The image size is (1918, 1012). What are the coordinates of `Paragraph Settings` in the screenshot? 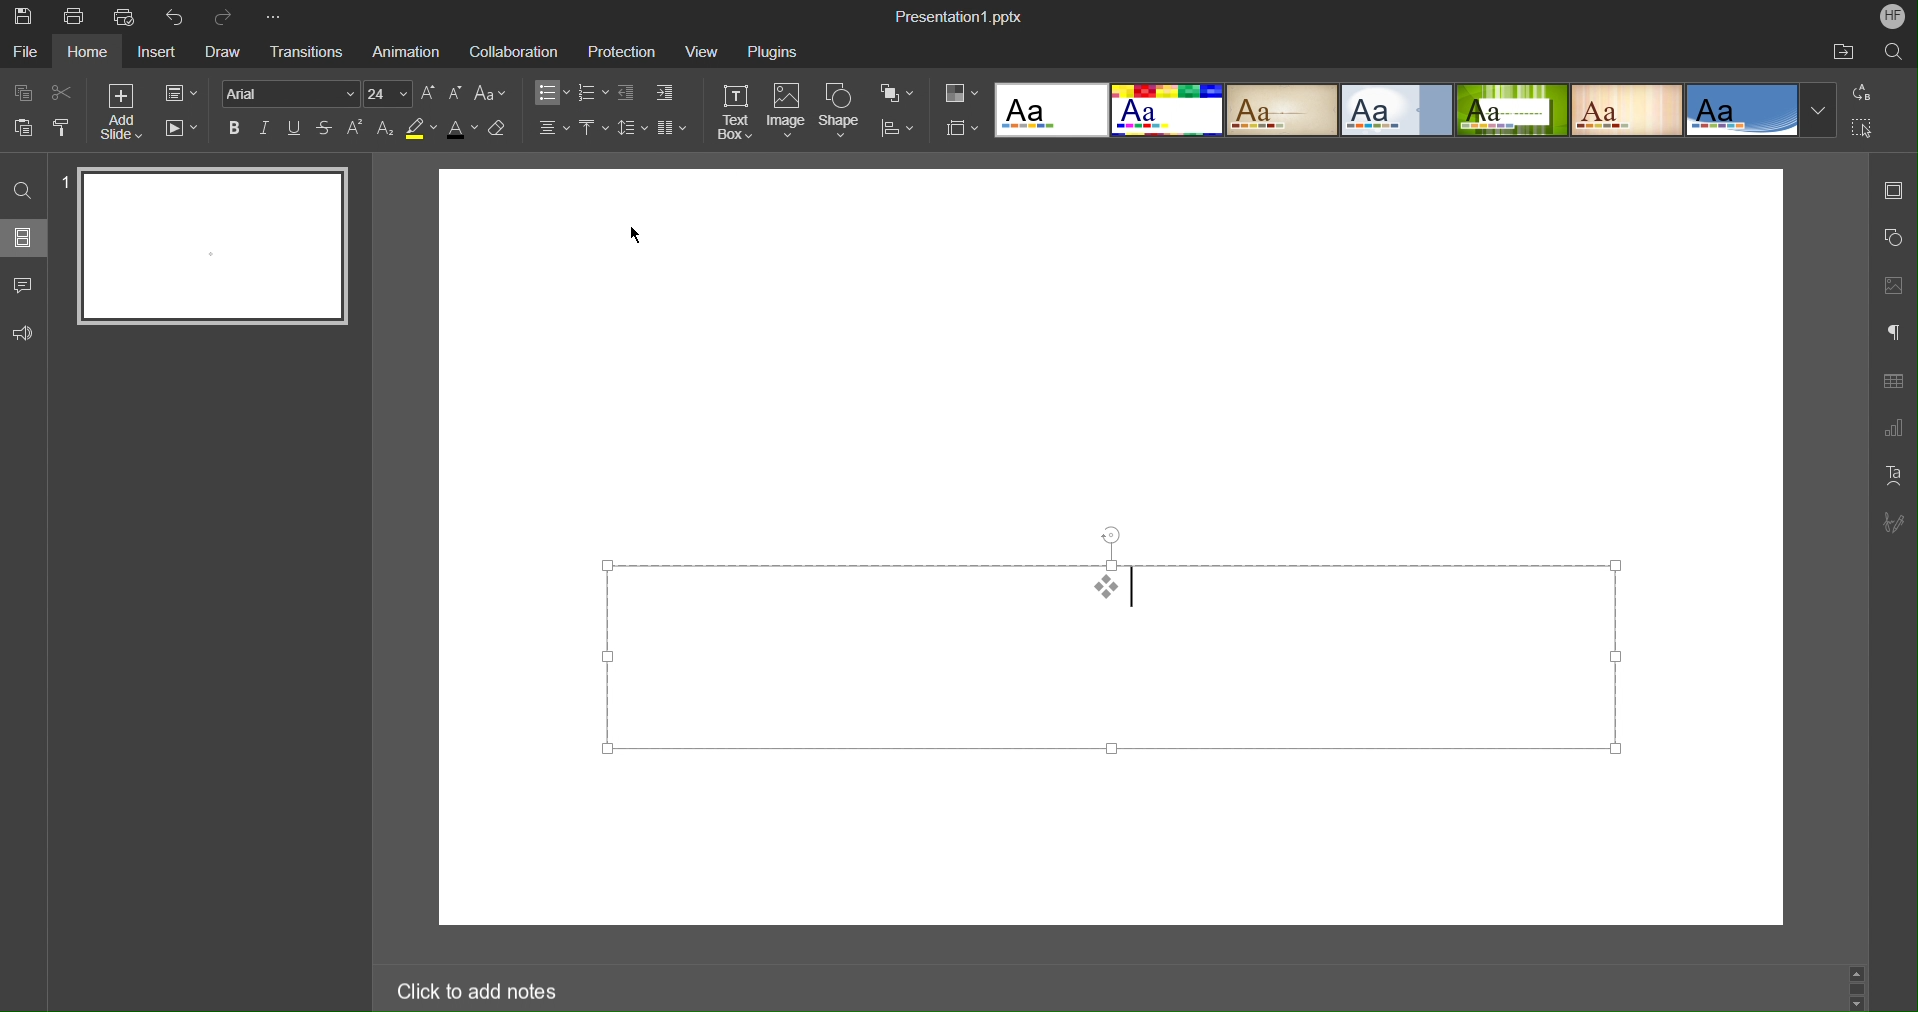 It's located at (1892, 333).